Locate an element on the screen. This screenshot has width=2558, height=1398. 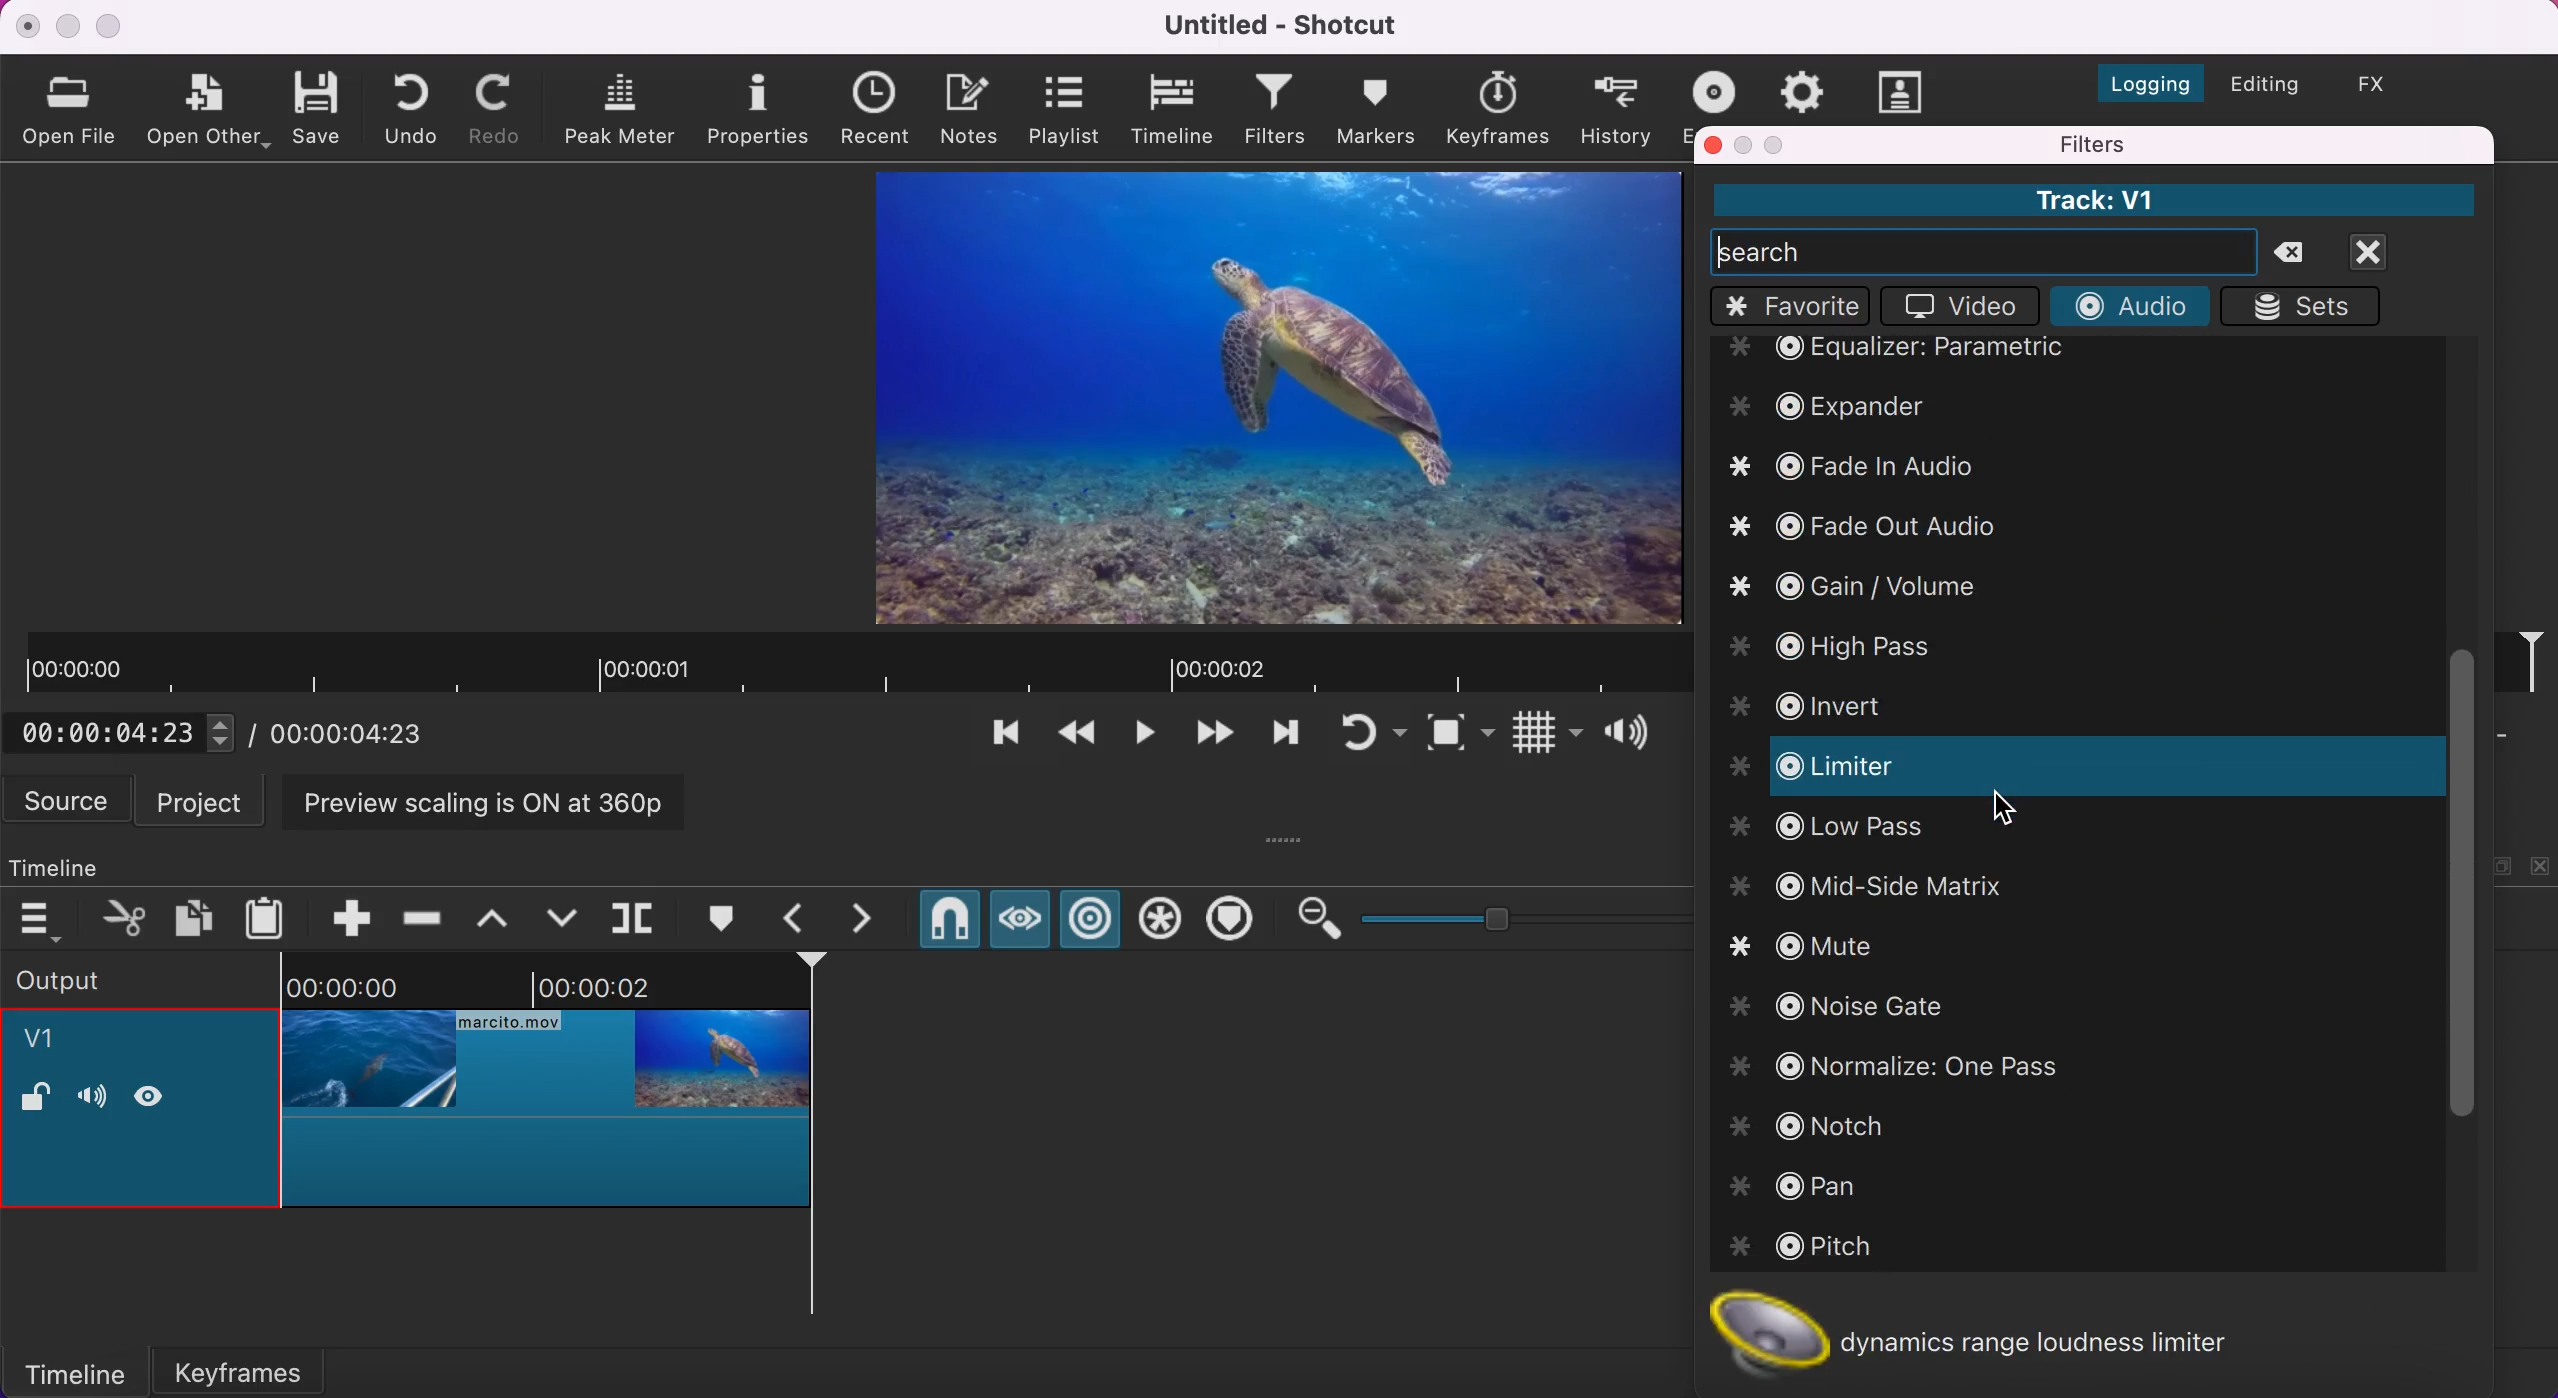
playlist is located at coordinates (1063, 109).